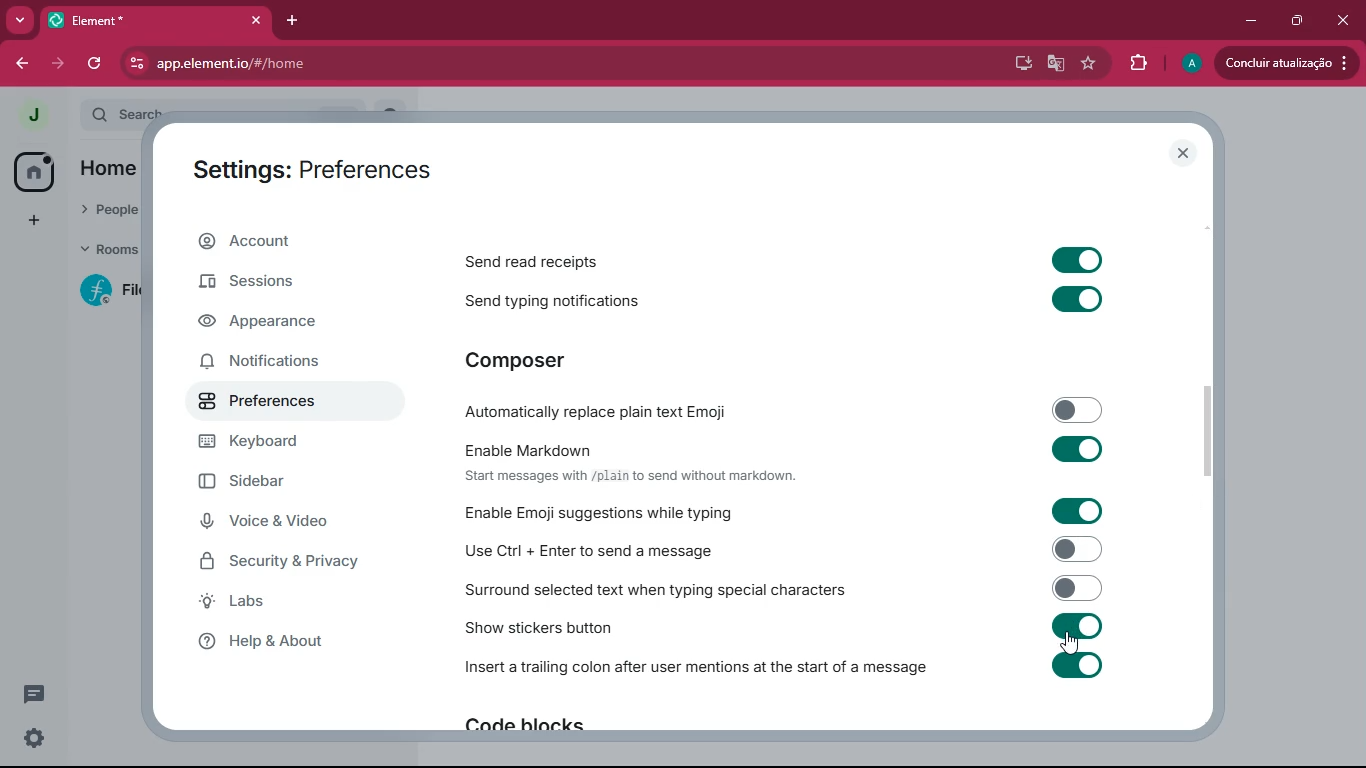  I want to click on rooms, so click(111, 250).